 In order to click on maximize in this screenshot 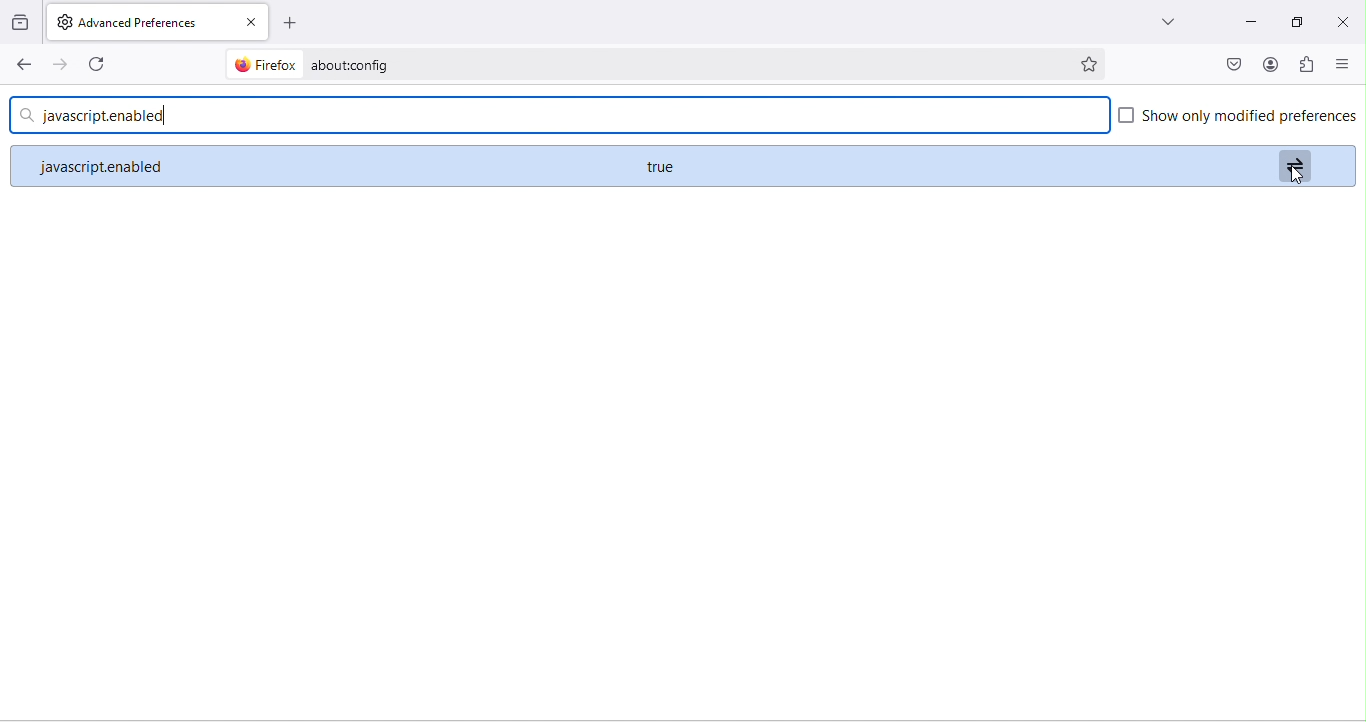, I will do `click(1301, 22)`.